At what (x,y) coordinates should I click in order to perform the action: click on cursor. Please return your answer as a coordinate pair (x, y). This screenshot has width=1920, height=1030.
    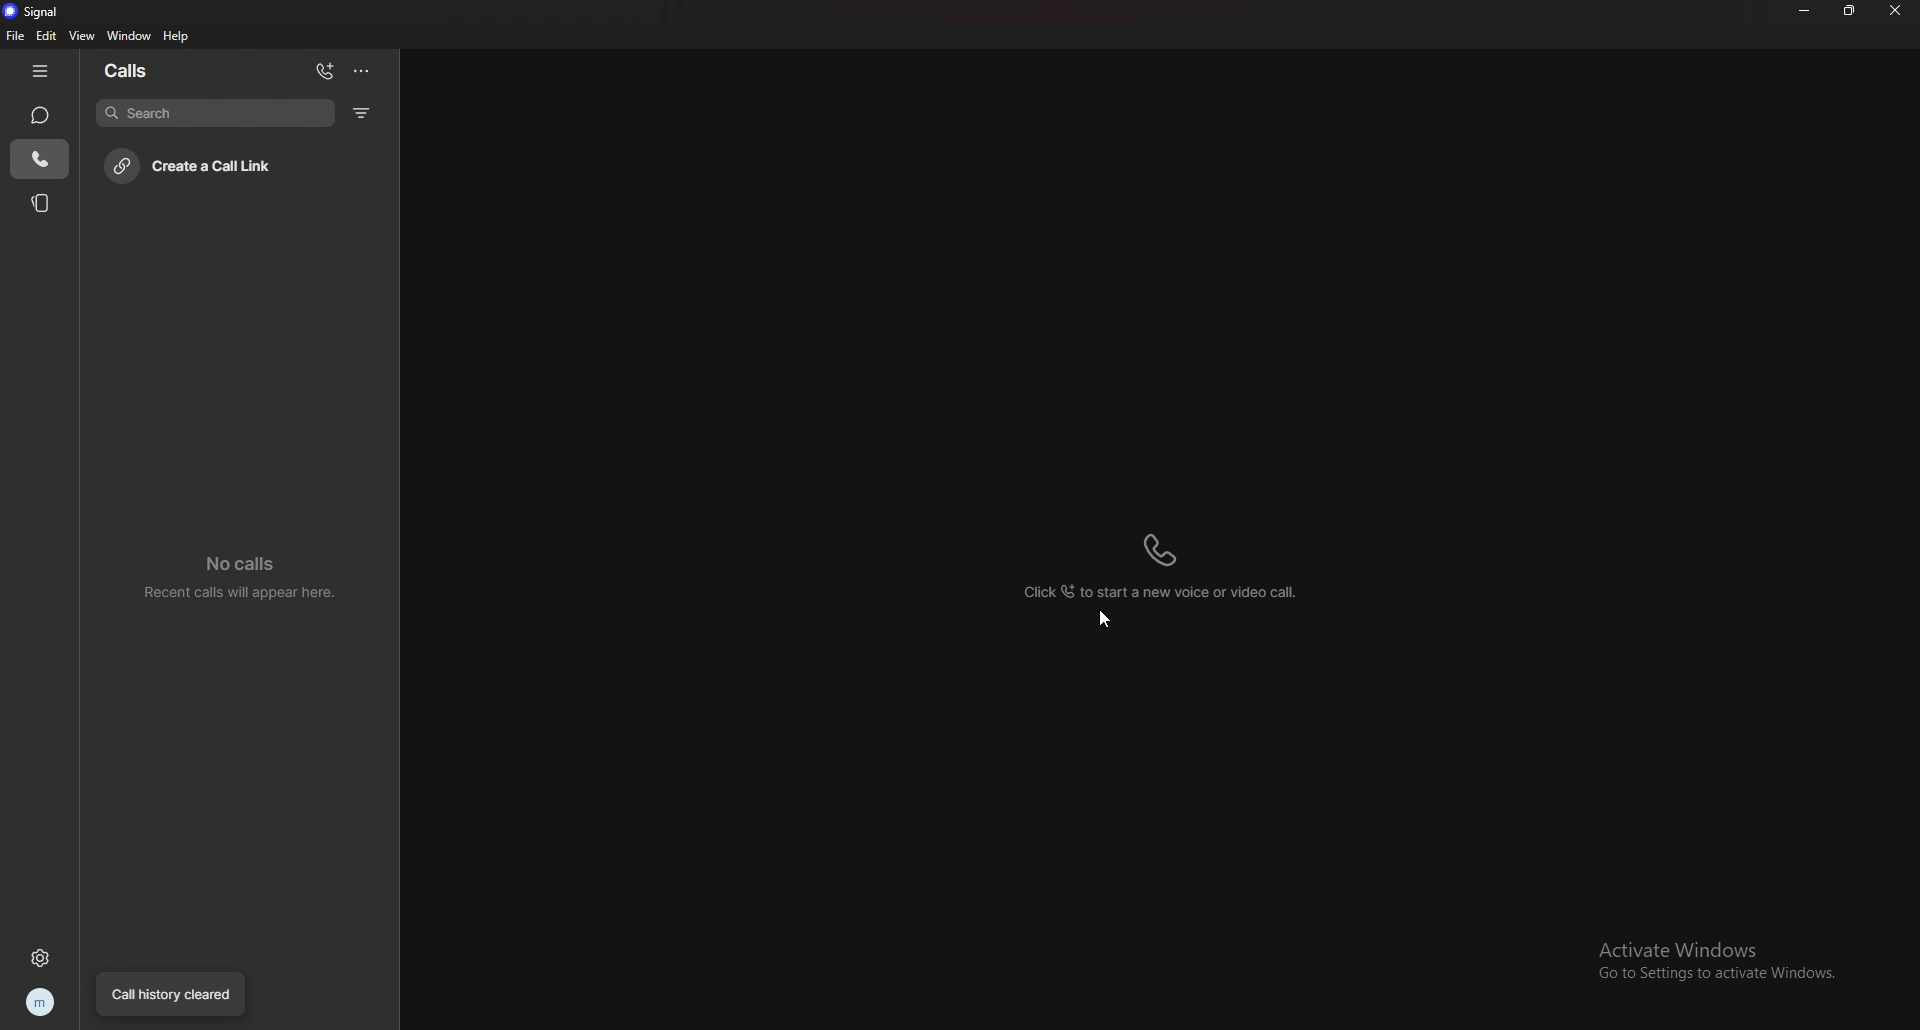
    Looking at the image, I should click on (1105, 622).